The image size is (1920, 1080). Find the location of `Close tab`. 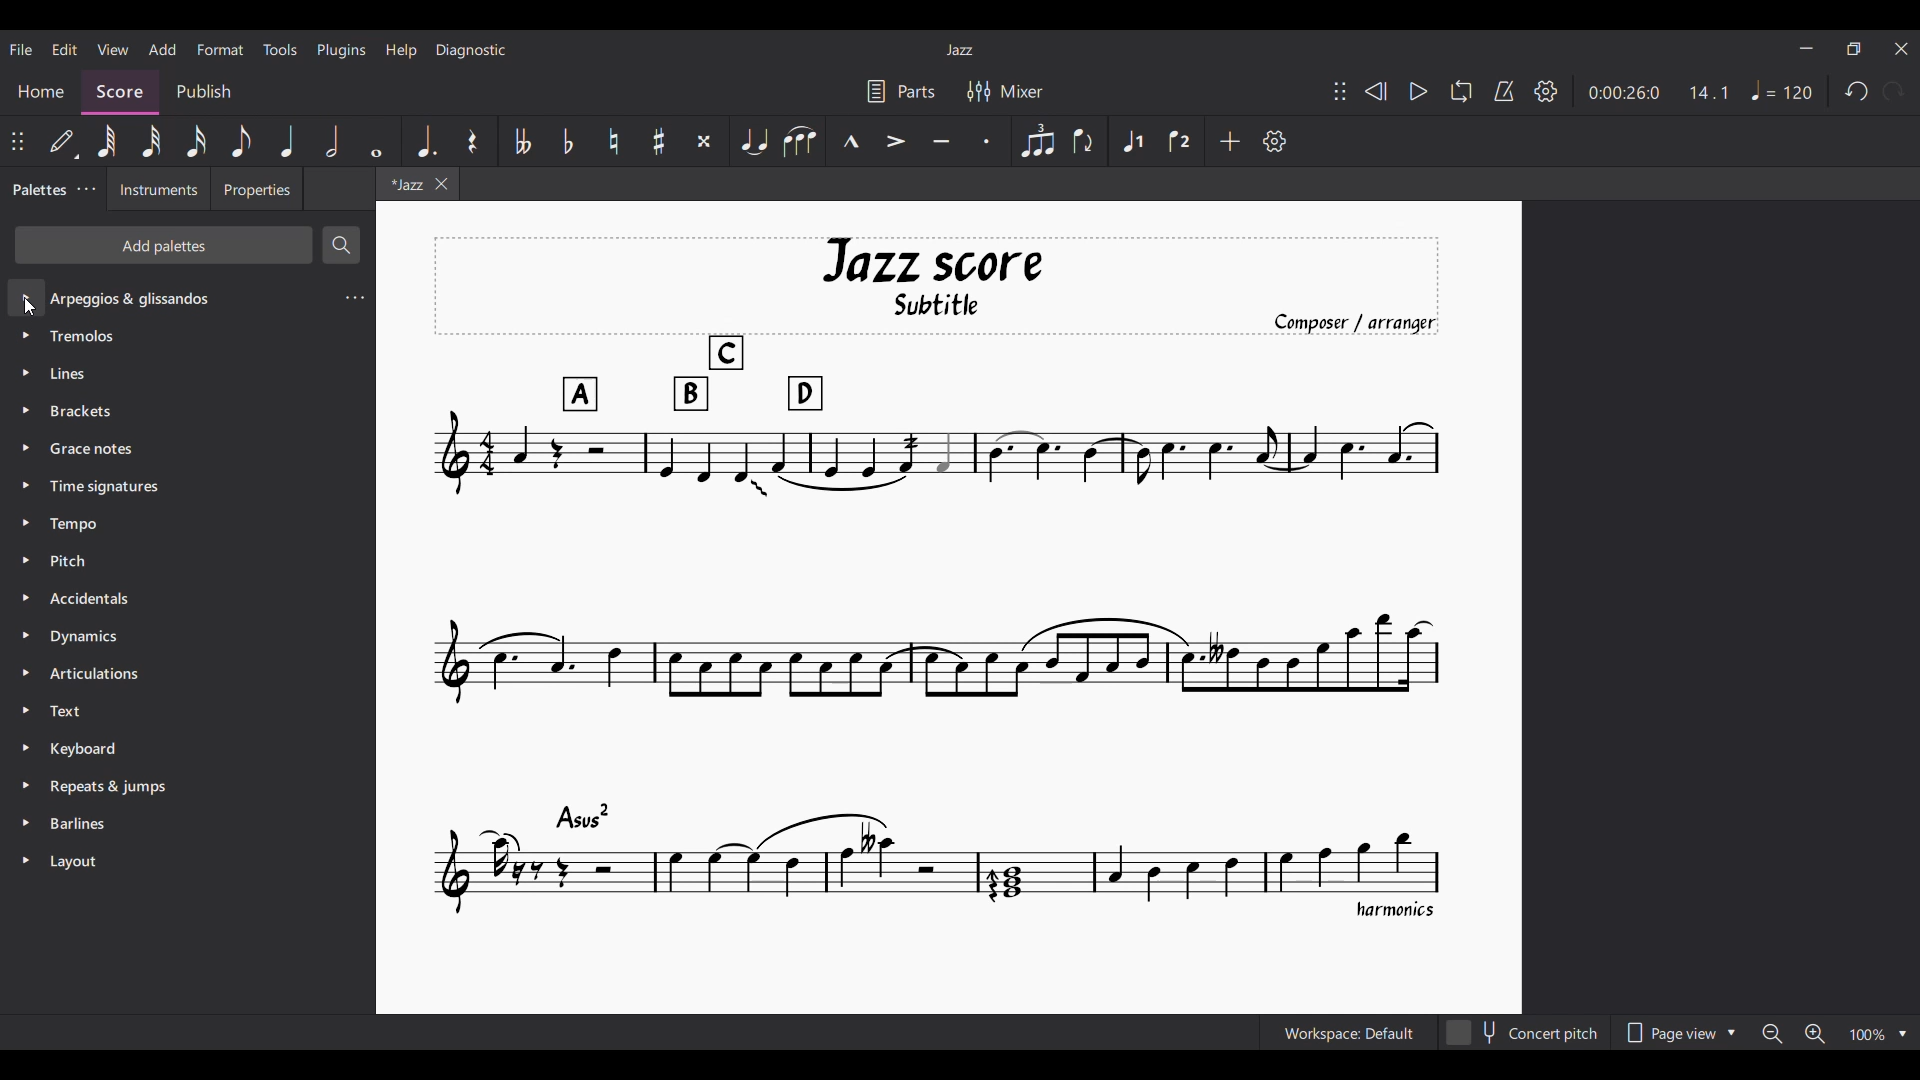

Close tab is located at coordinates (441, 184).